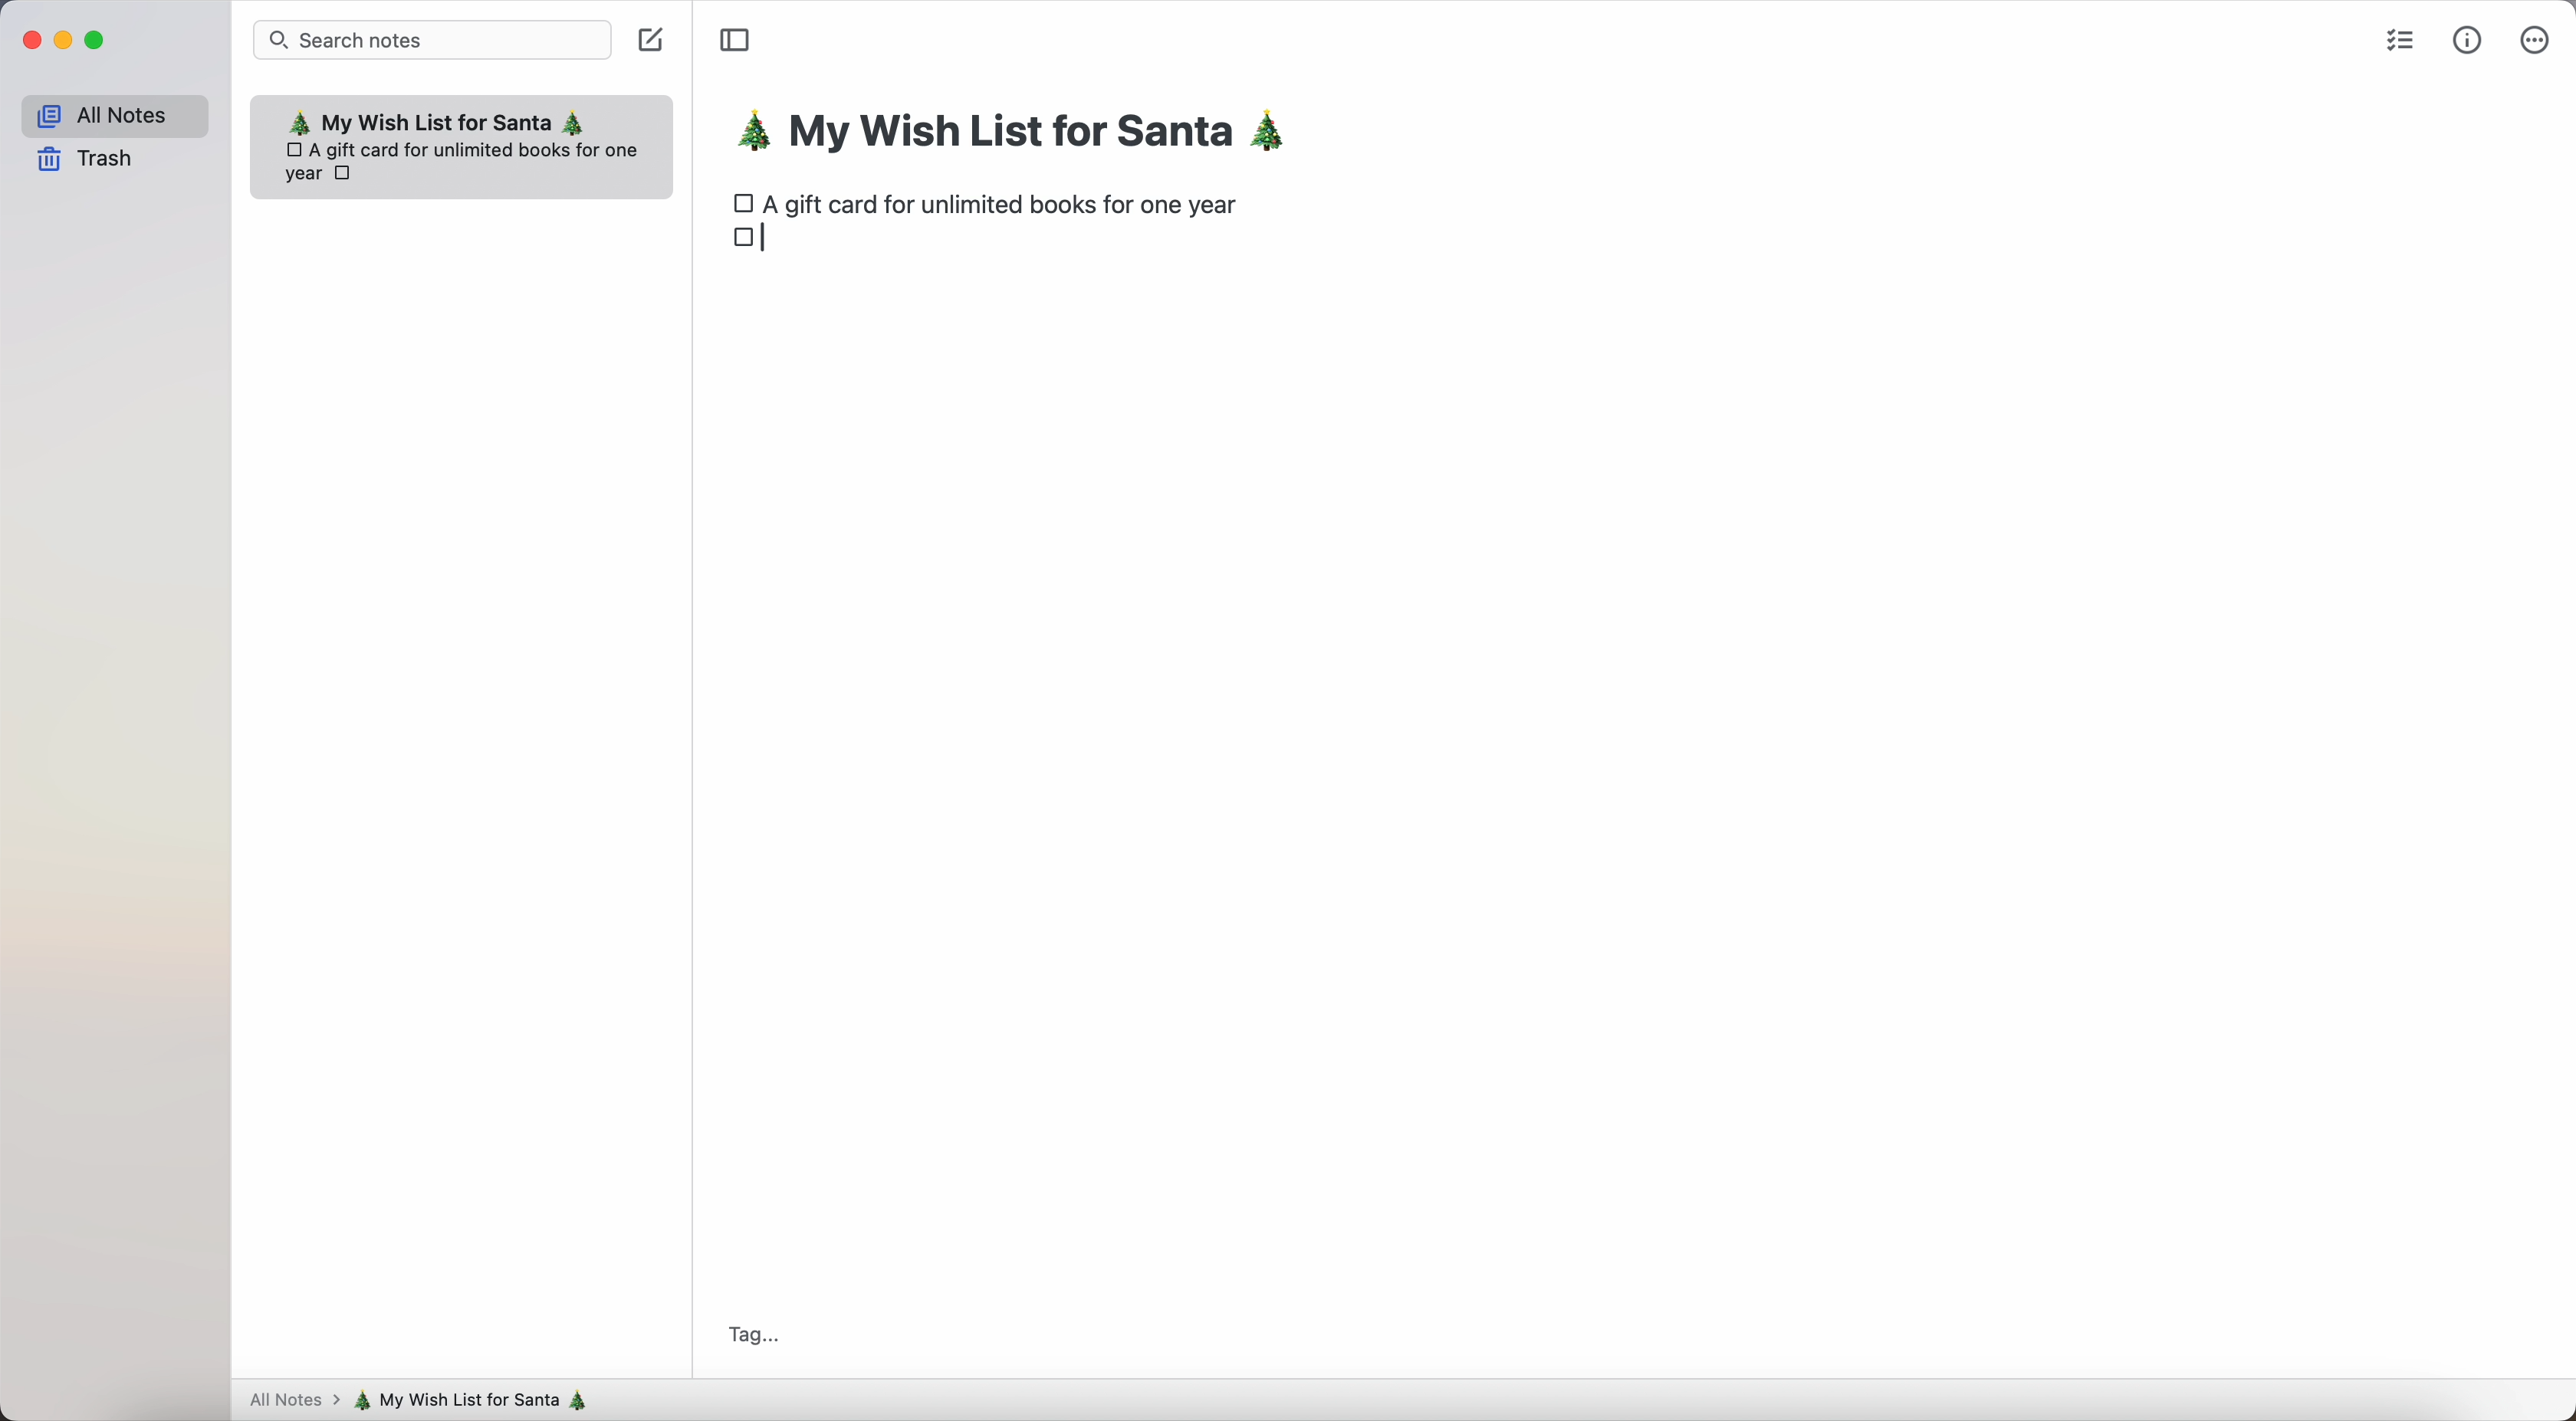  Describe the element at coordinates (2402, 42) in the screenshot. I see `check list` at that location.